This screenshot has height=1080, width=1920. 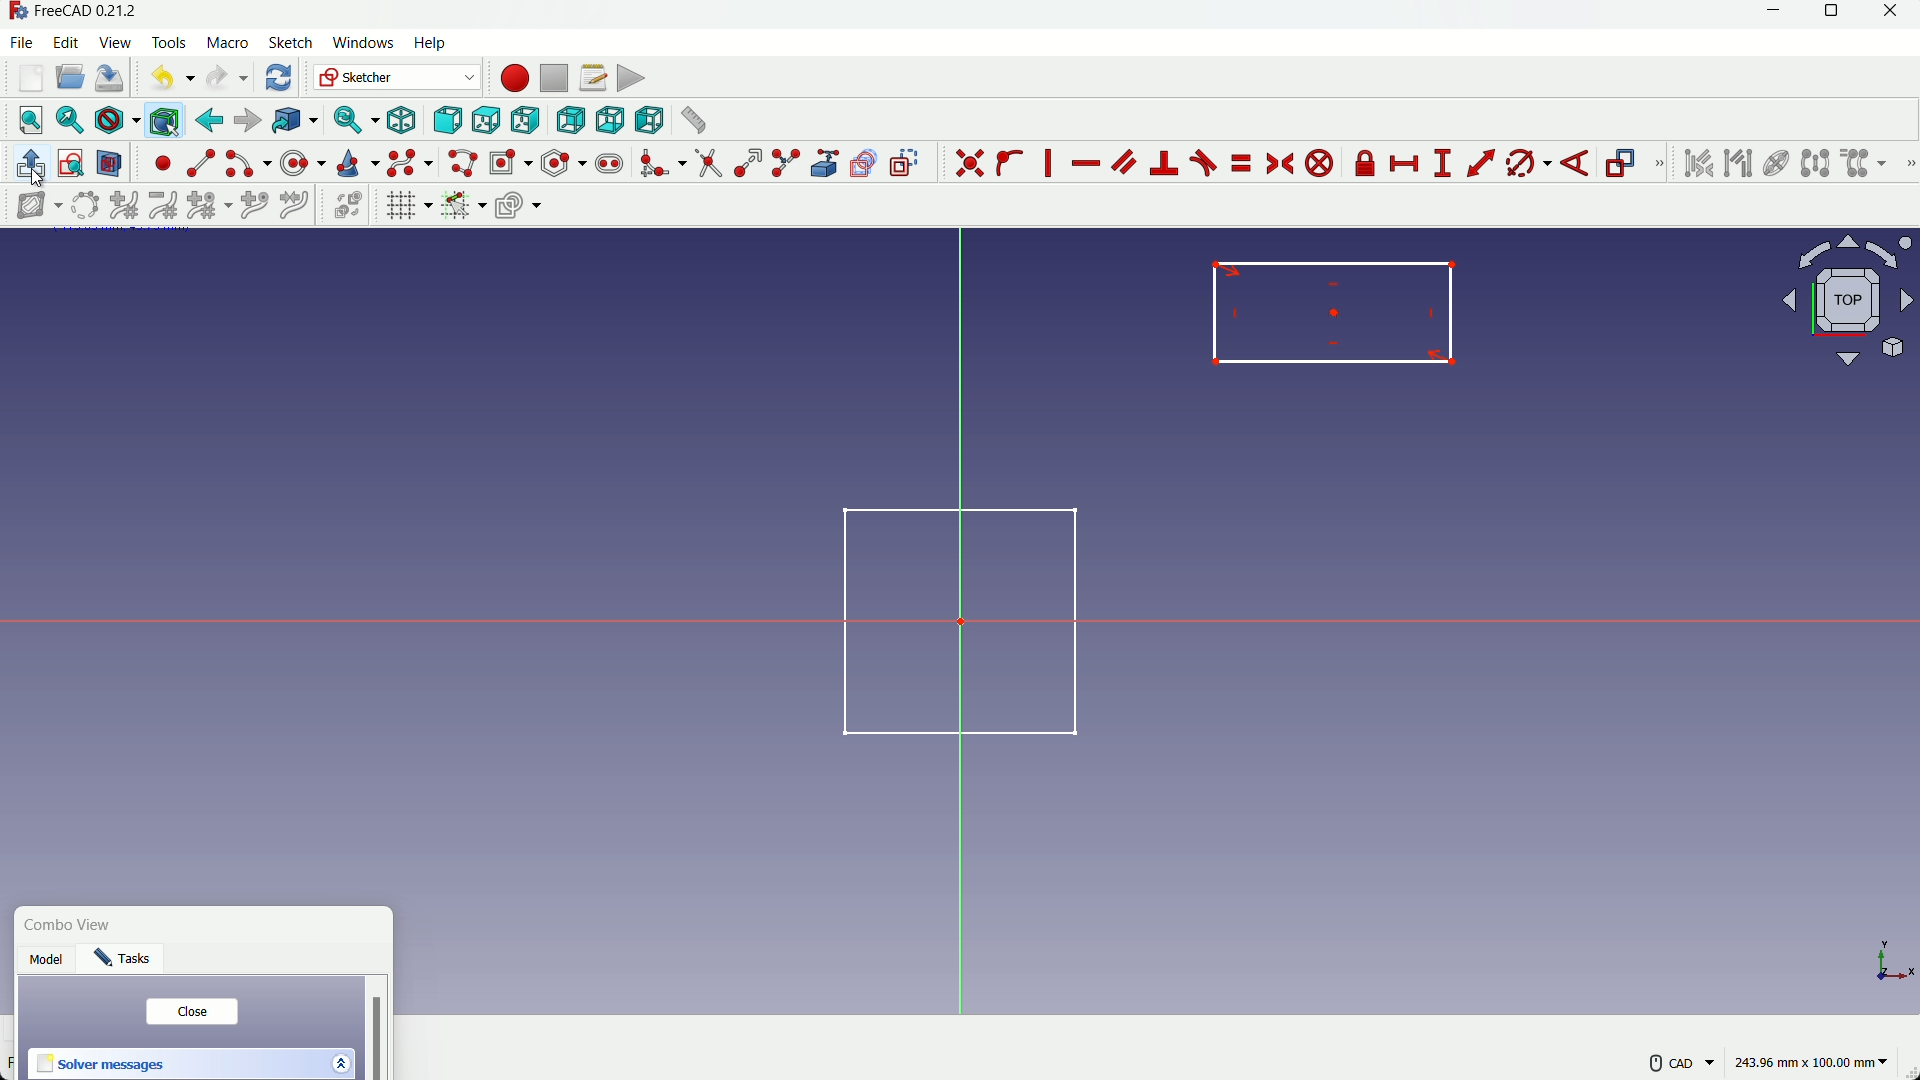 What do you see at coordinates (356, 162) in the screenshot?
I see `create conic` at bounding box center [356, 162].